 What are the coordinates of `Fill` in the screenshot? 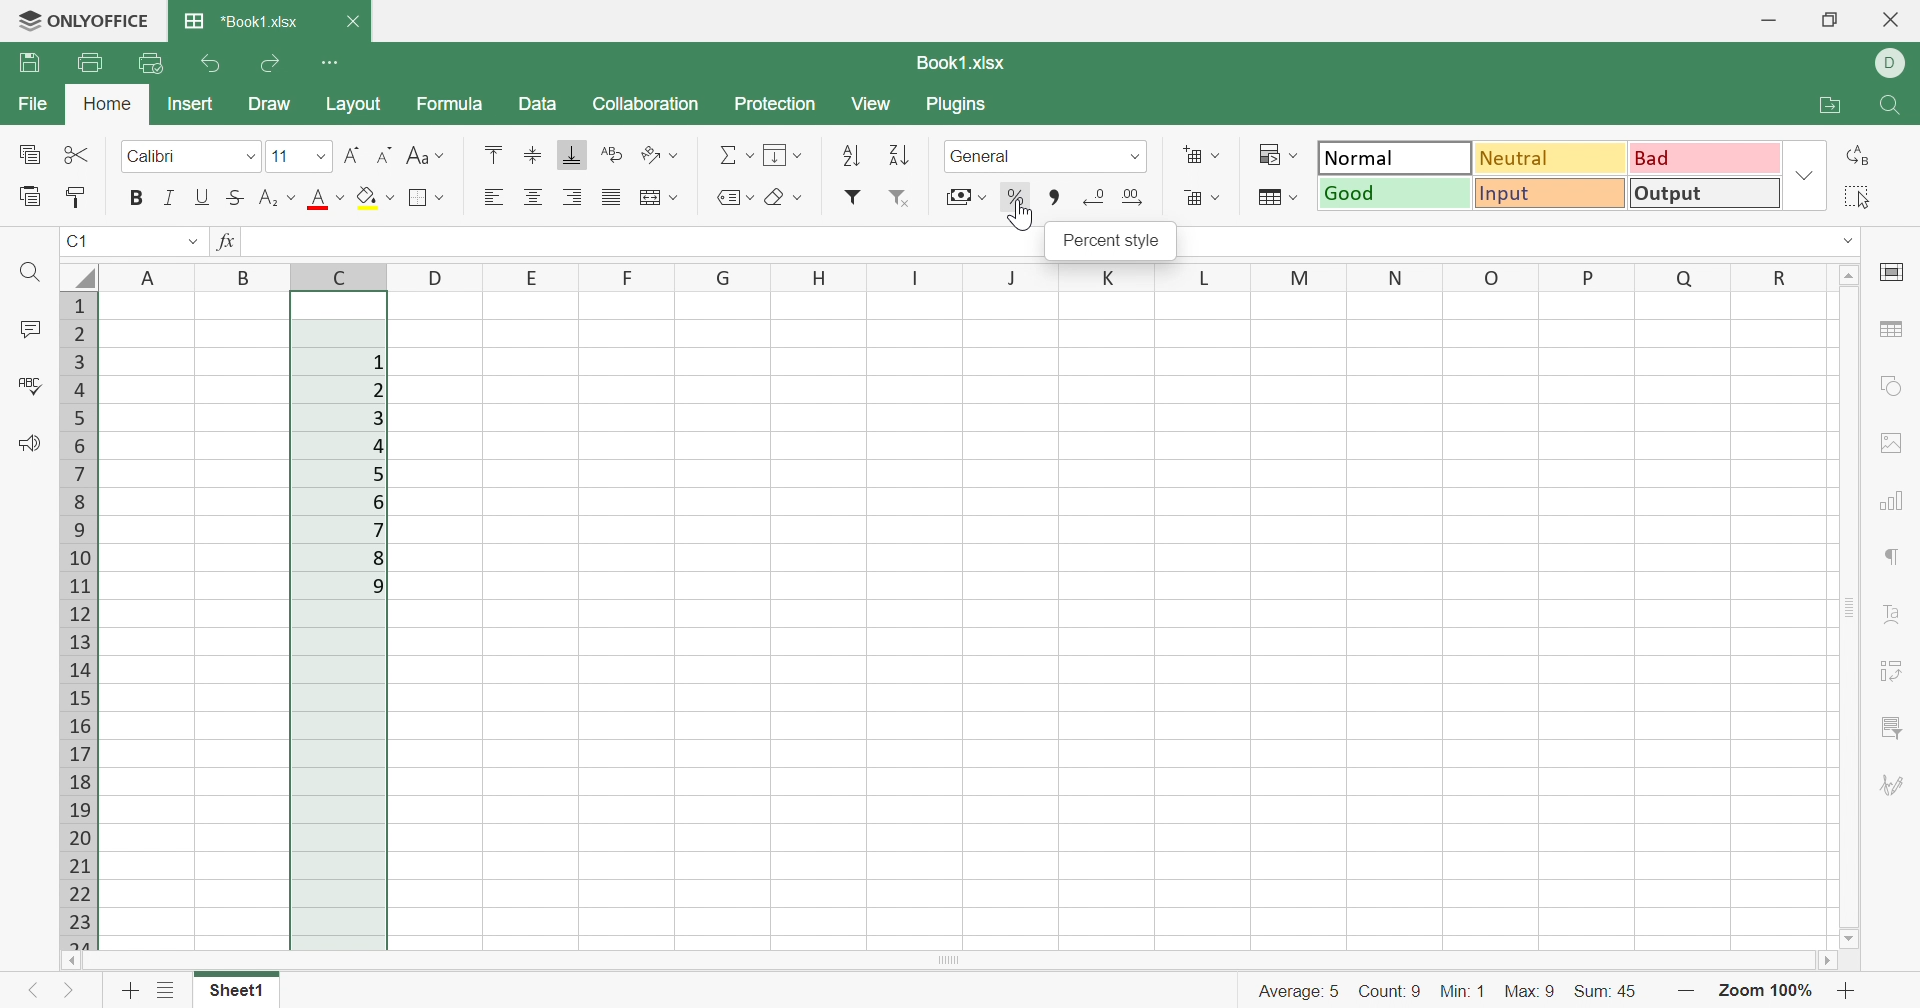 It's located at (784, 154).